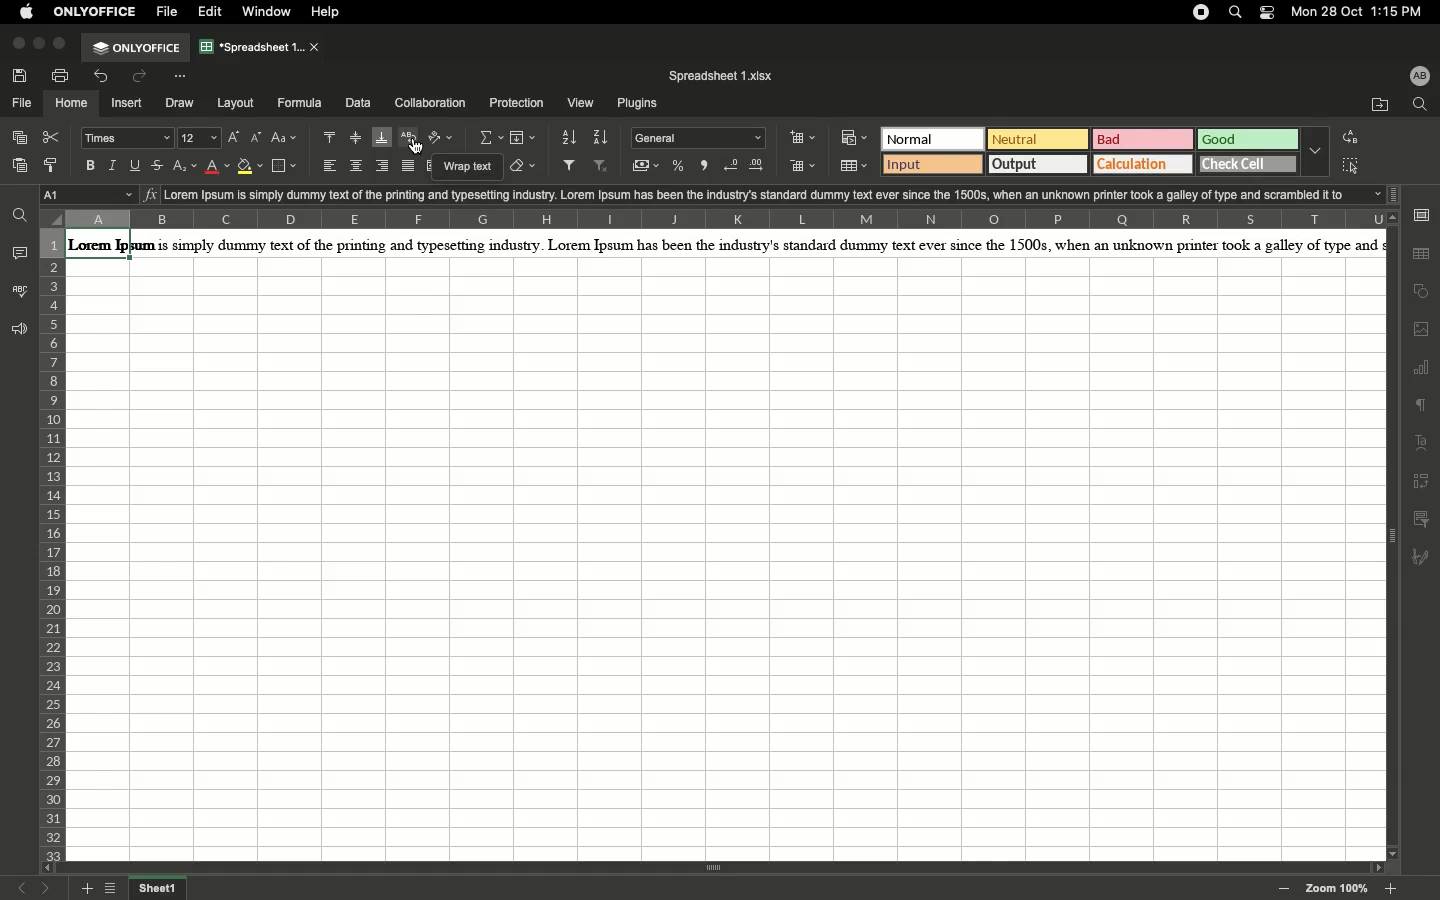 The height and width of the screenshot is (900, 1440). Describe the element at coordinates (1393, 217) in the screenshot. I see `move up` at that location.